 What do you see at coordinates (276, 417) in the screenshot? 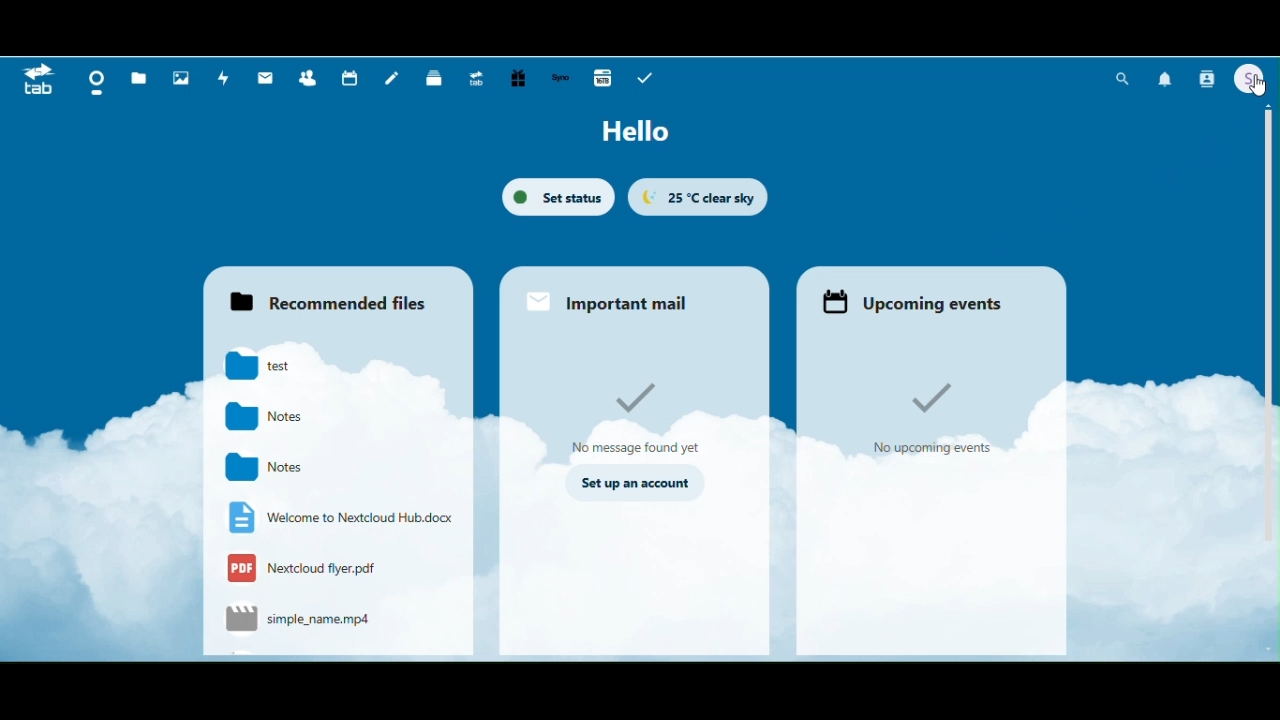
I see `Notes` at bounding box center [276, 417].